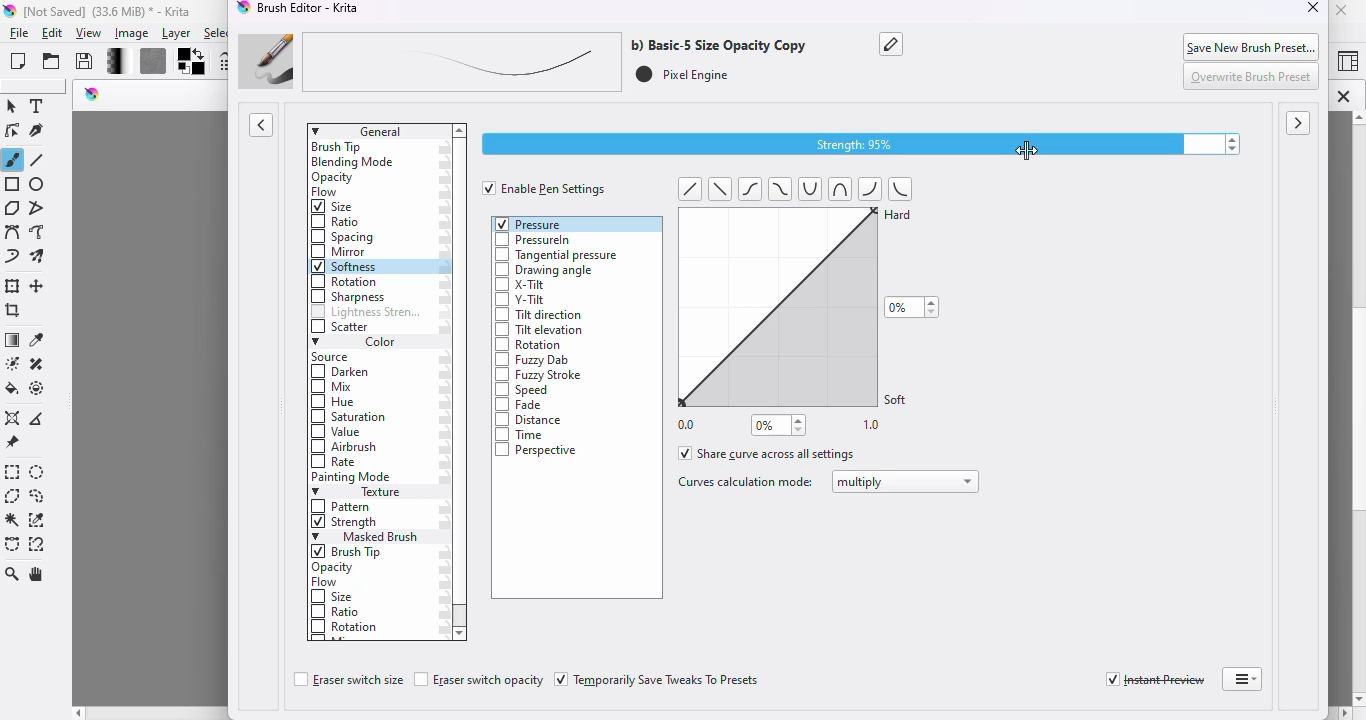 The image size is (1366, 720). I want to click on Left diagonal, so click(690, 188).